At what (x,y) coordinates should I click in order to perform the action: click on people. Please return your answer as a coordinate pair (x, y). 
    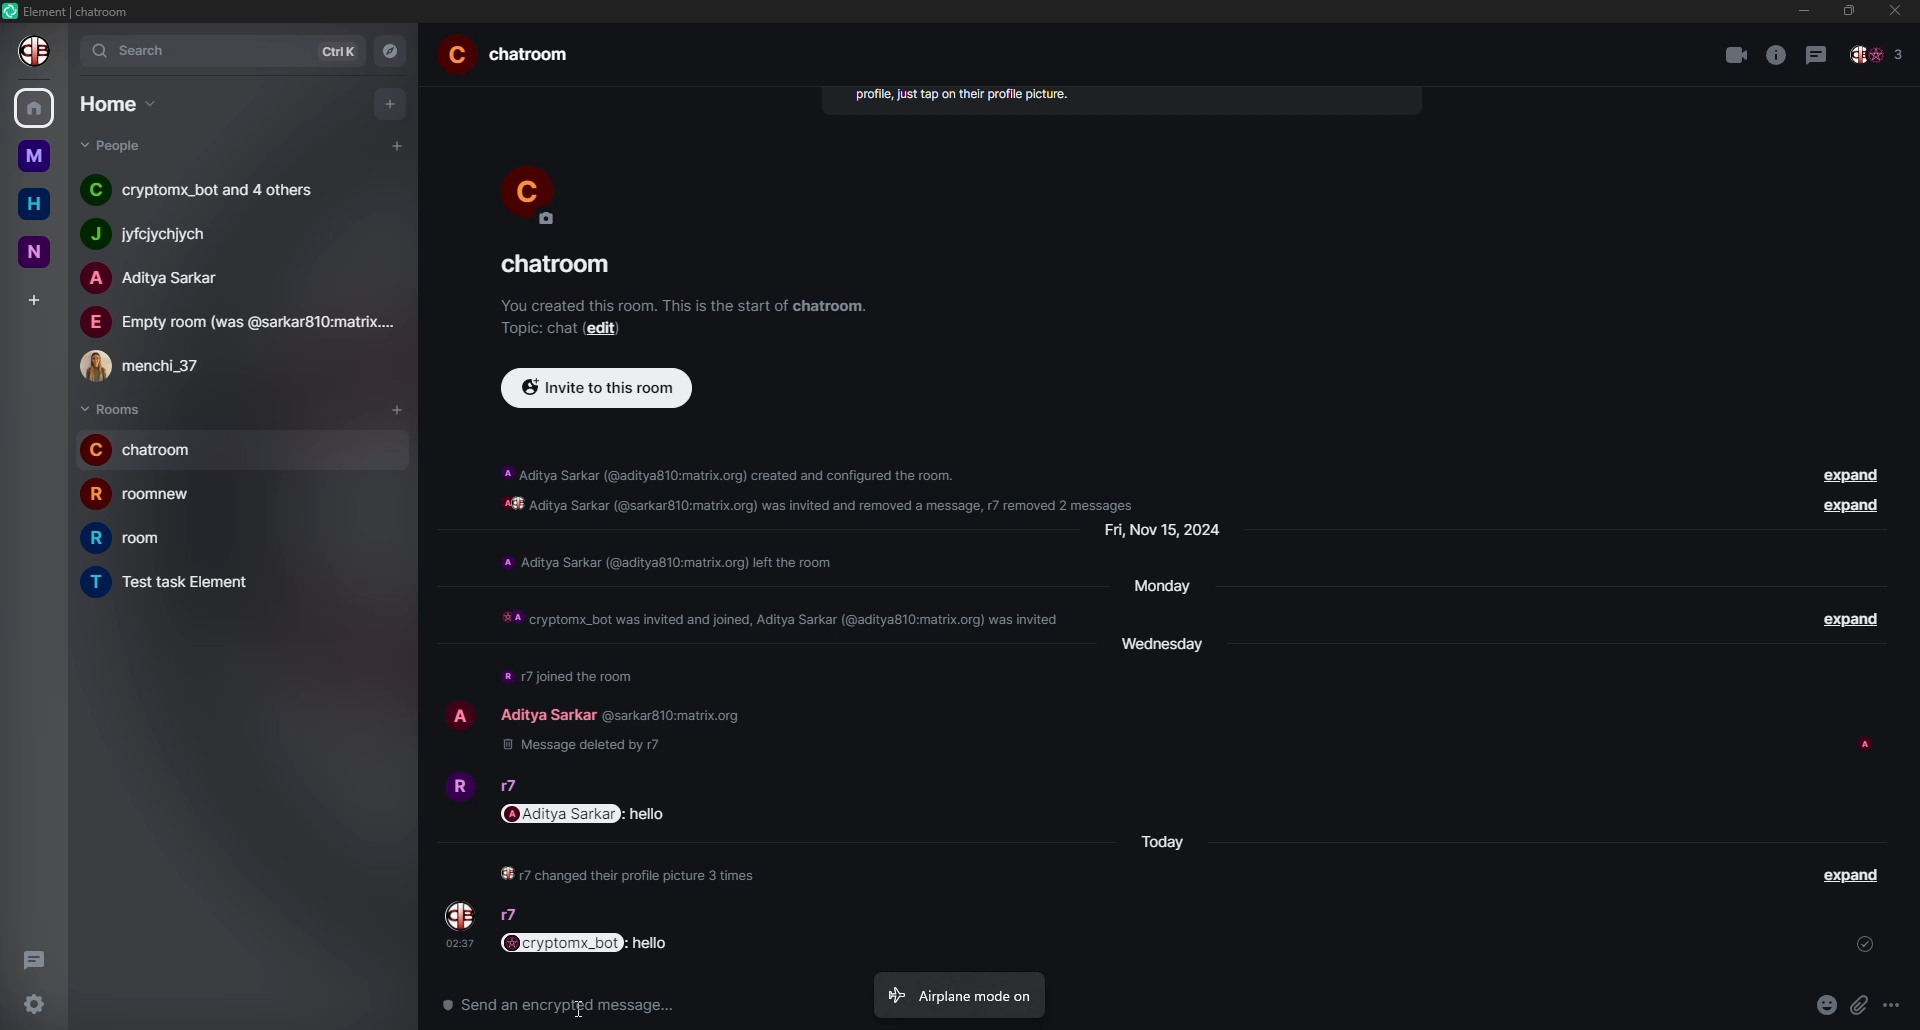
    Looking at the image, I should click on (510, 787).